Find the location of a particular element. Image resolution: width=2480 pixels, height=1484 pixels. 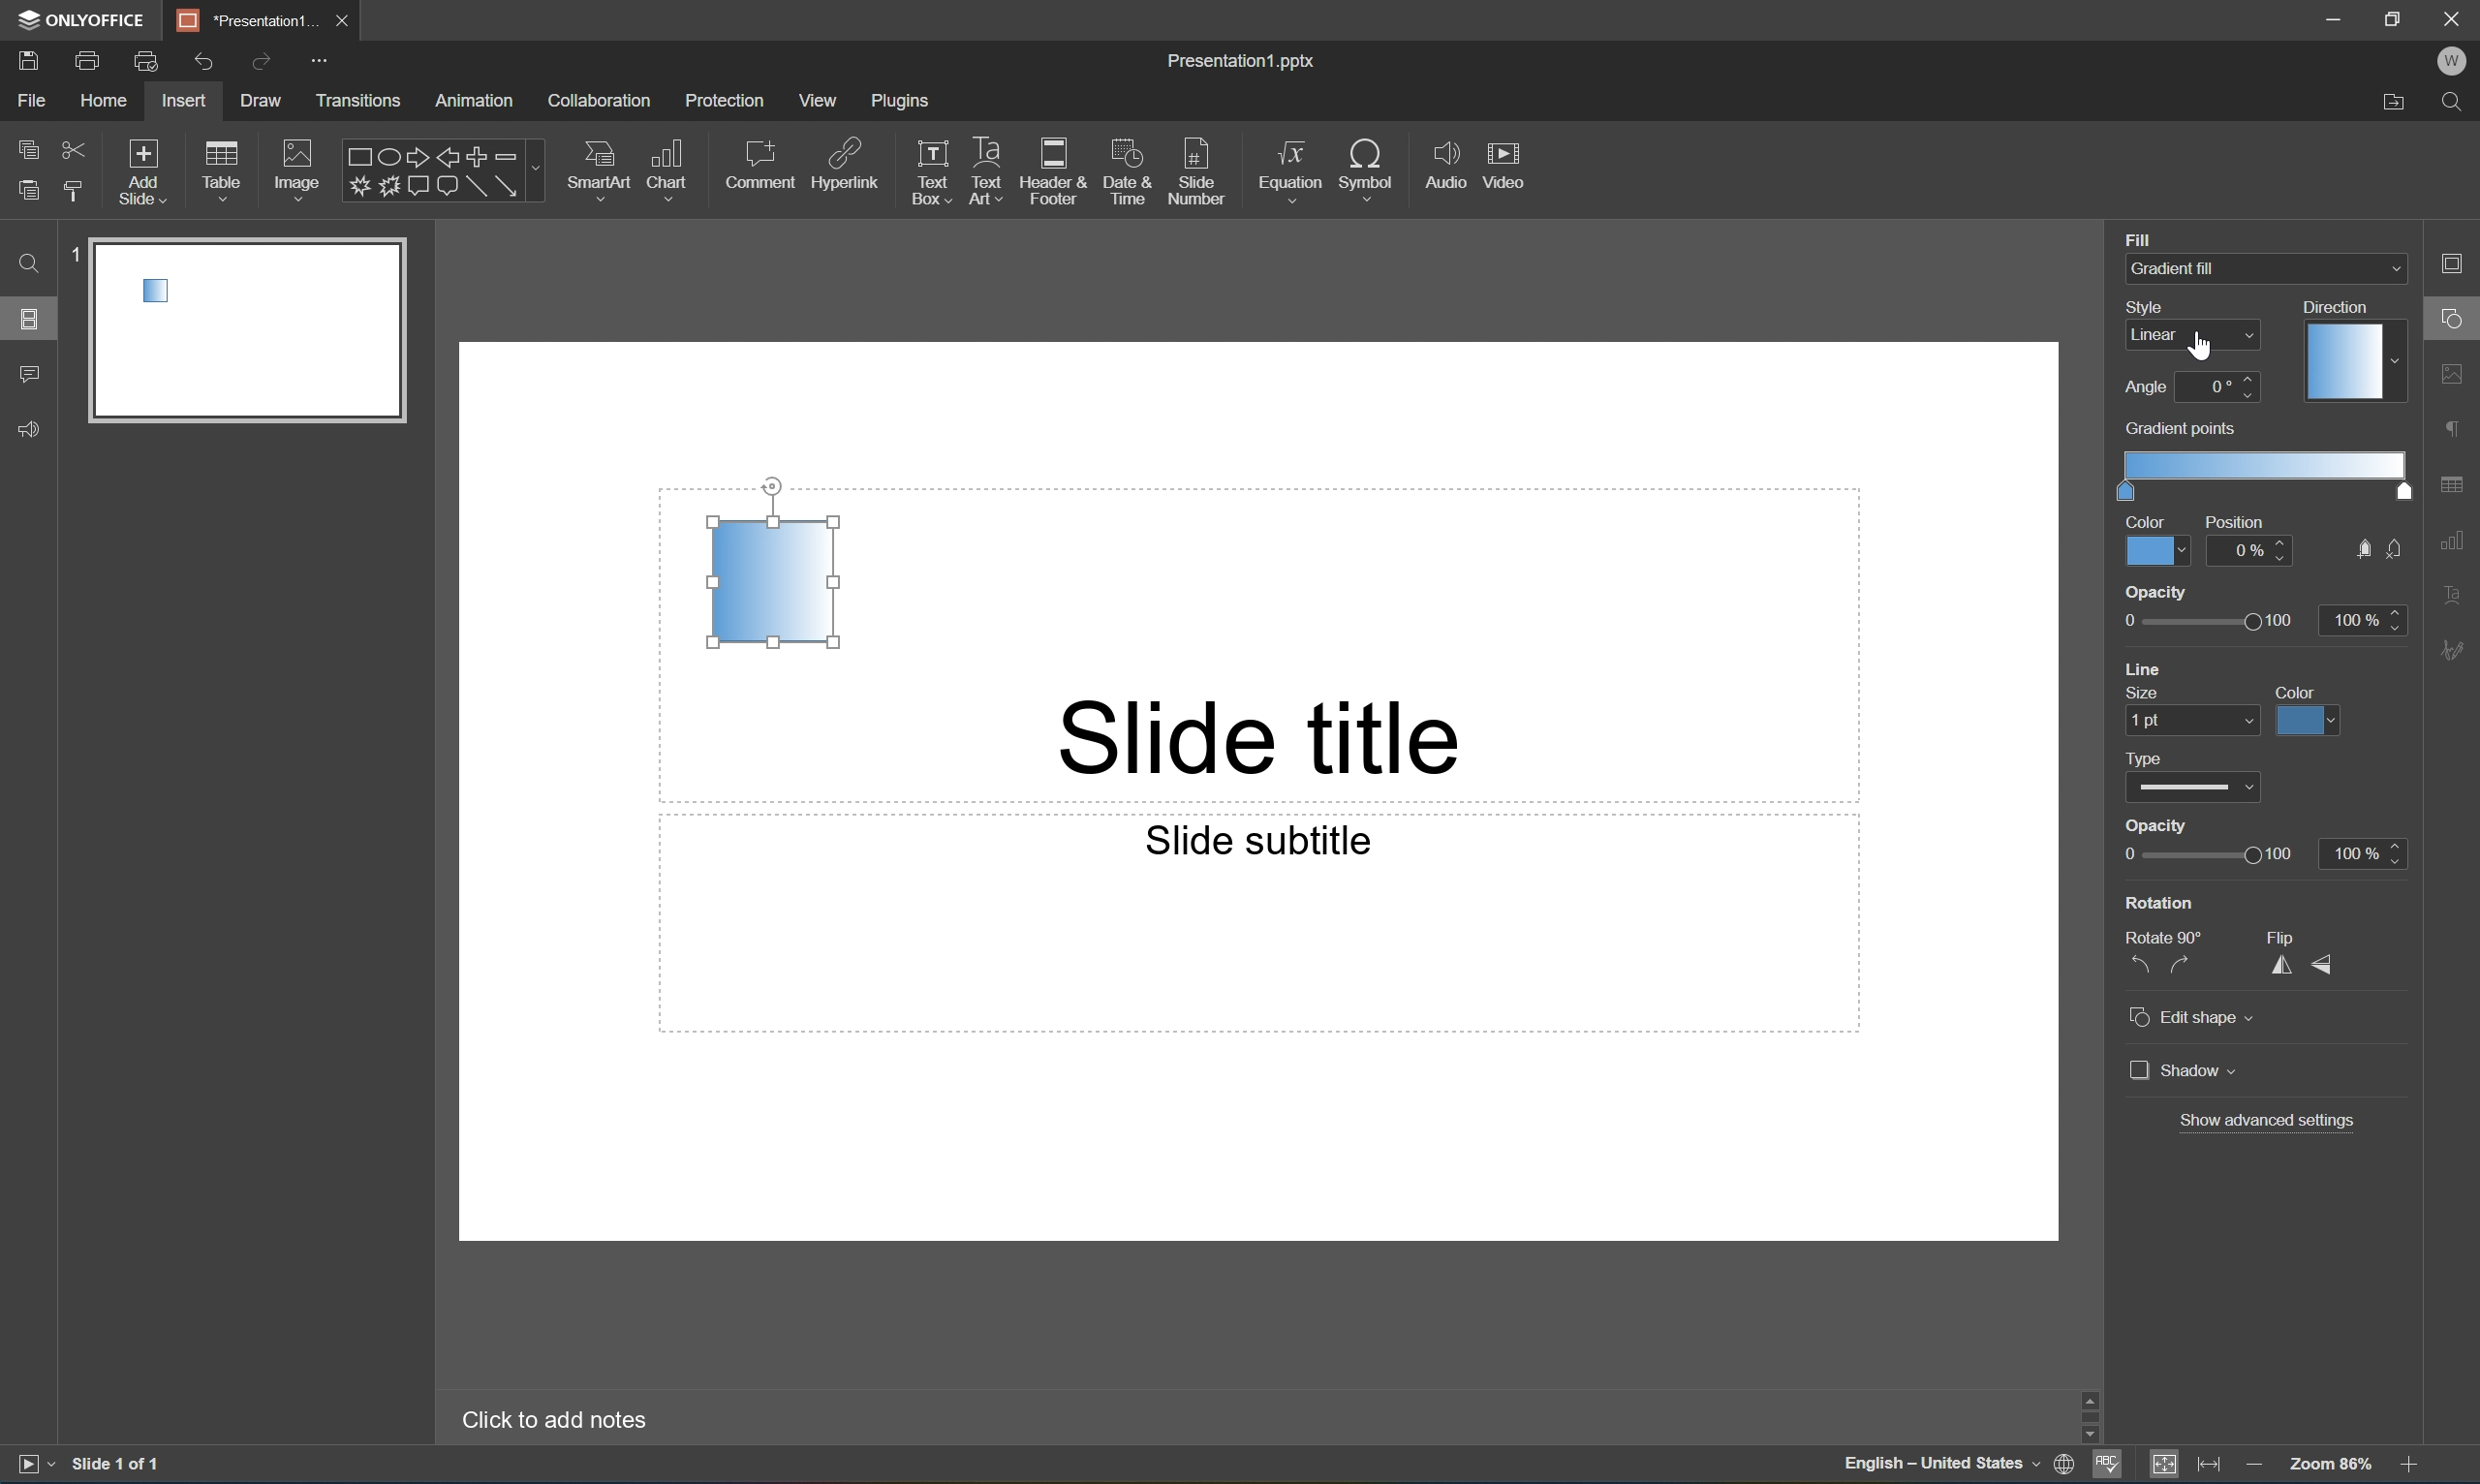

Table is located at coordinates (222, 169).